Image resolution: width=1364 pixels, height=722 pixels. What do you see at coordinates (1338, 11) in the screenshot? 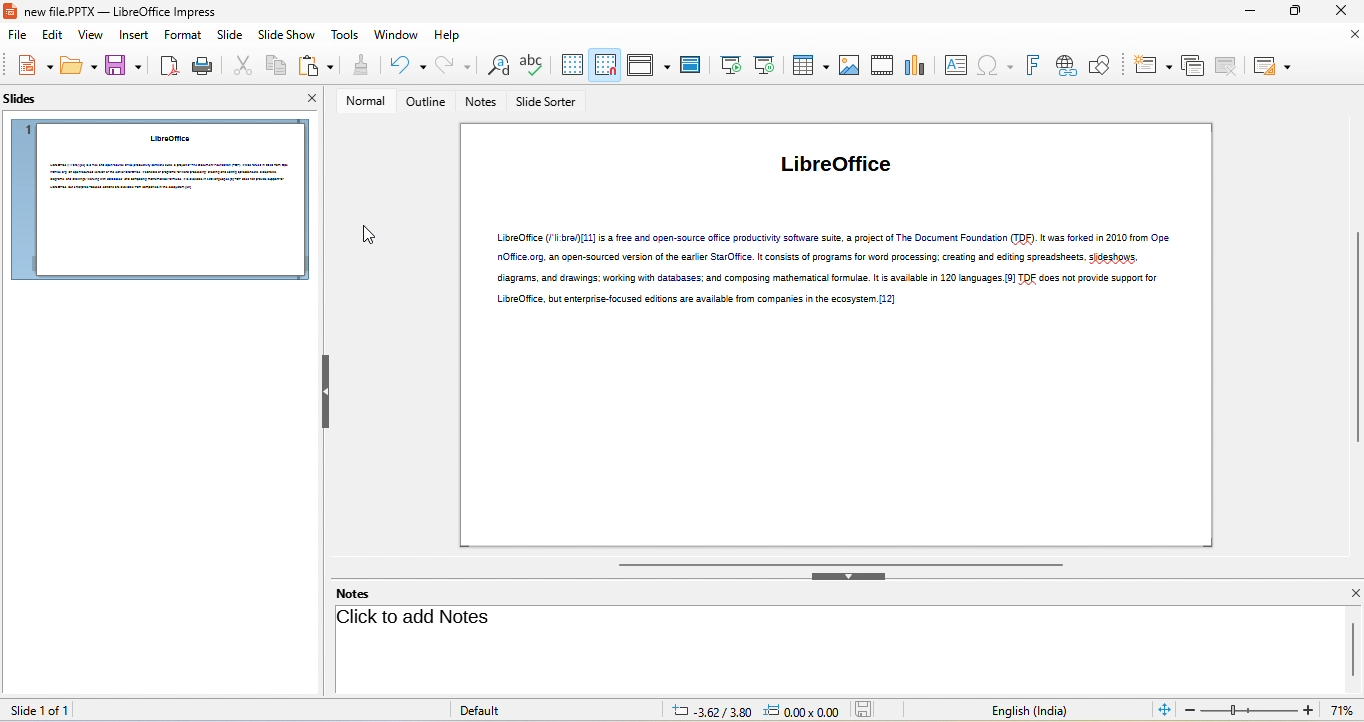
I see `close` at bounding box center [1338, 11].